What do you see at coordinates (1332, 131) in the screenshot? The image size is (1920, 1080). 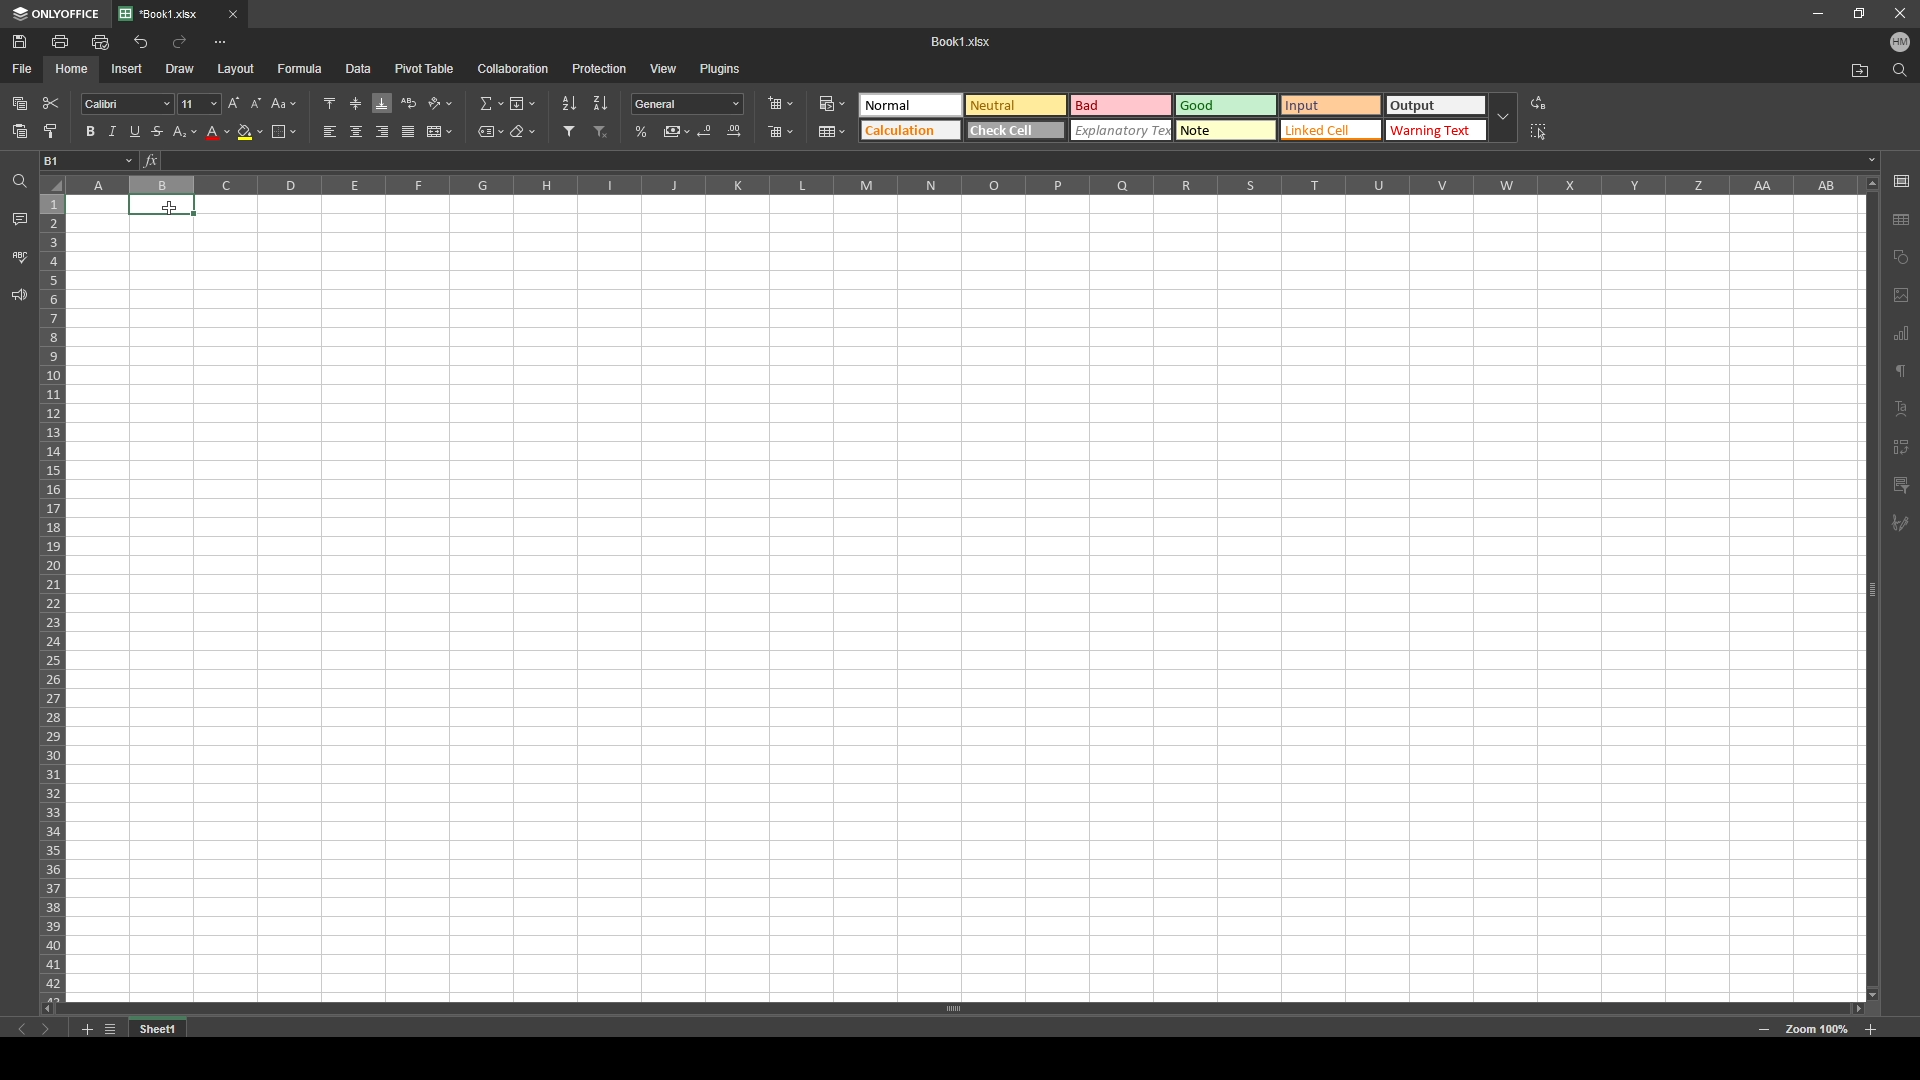 I see `Linked cell` at bounding box center [1332, 131].